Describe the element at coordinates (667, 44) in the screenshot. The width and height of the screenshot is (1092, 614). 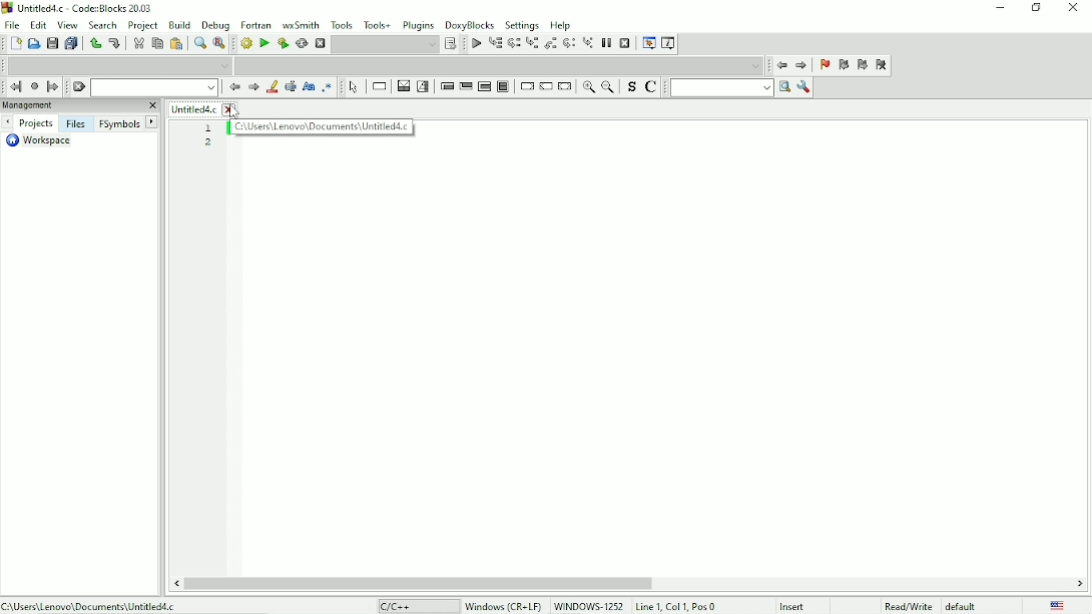
I see `Various info` at that location.